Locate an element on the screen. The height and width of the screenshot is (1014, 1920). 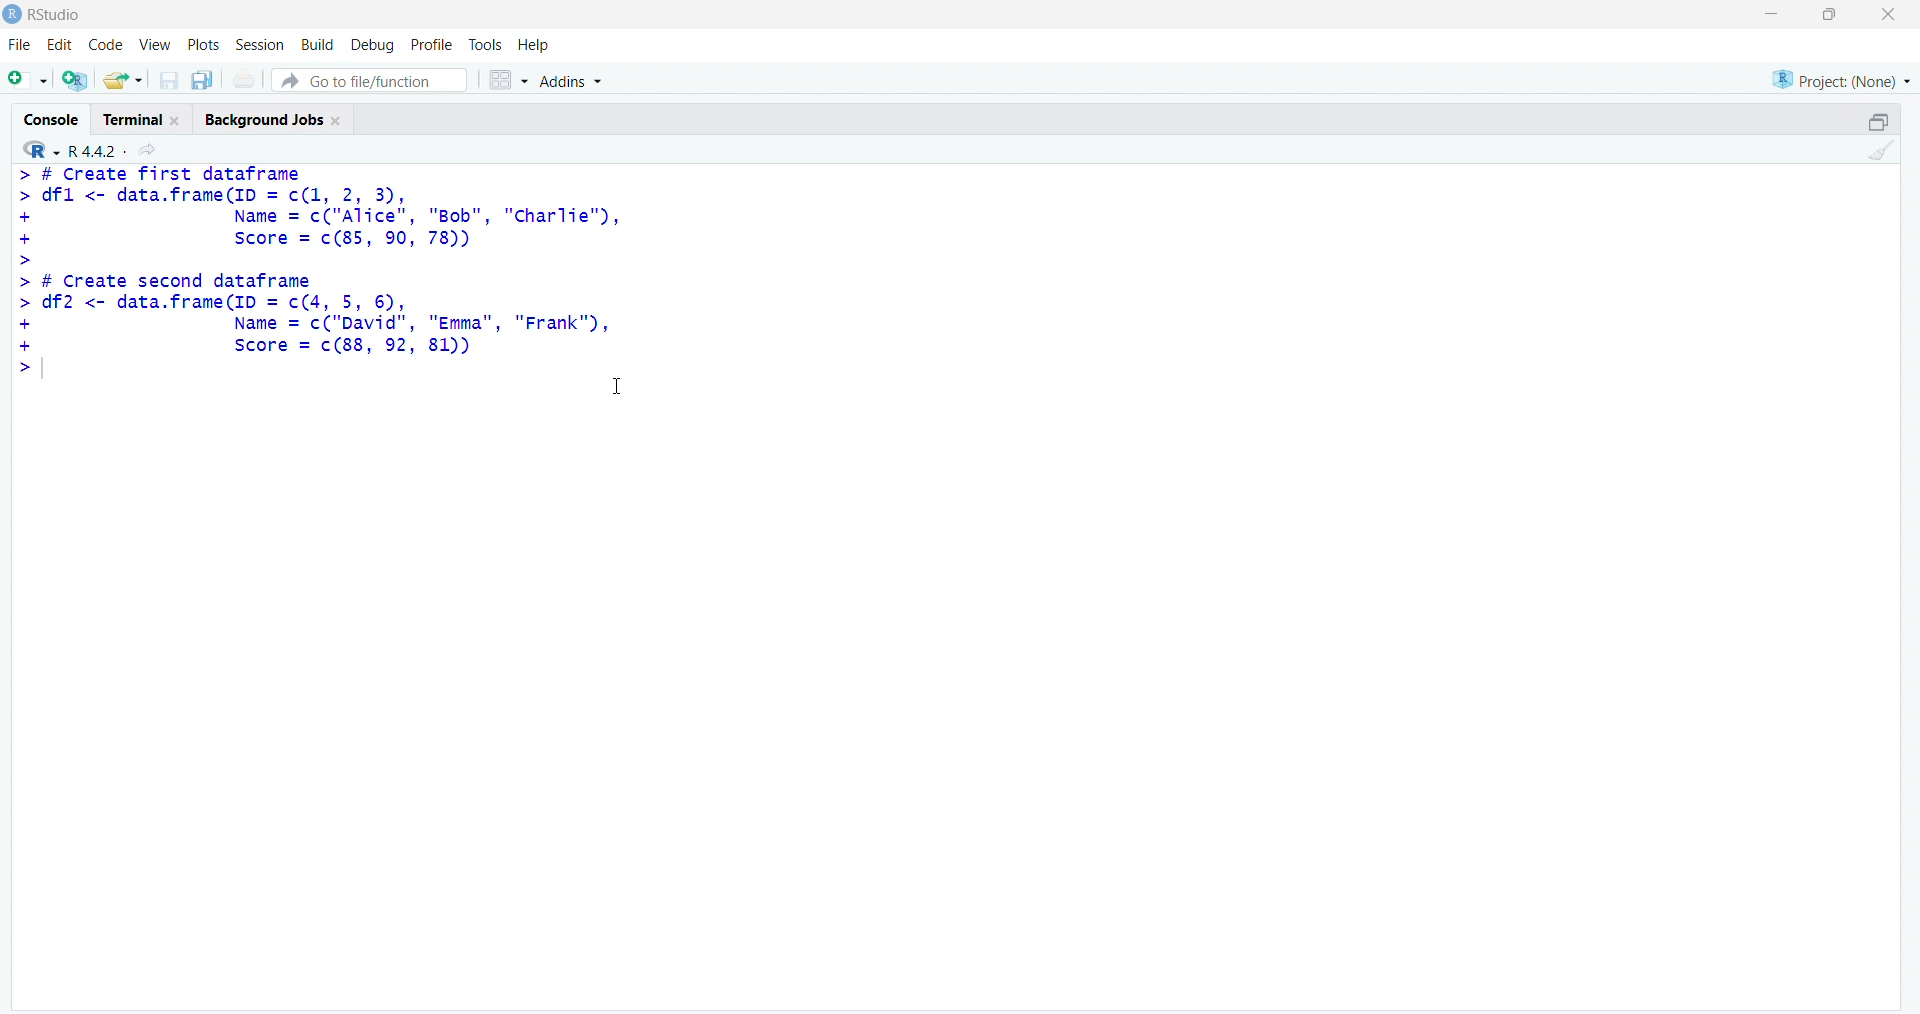
workspace panes is located at coordinates (507, 79).